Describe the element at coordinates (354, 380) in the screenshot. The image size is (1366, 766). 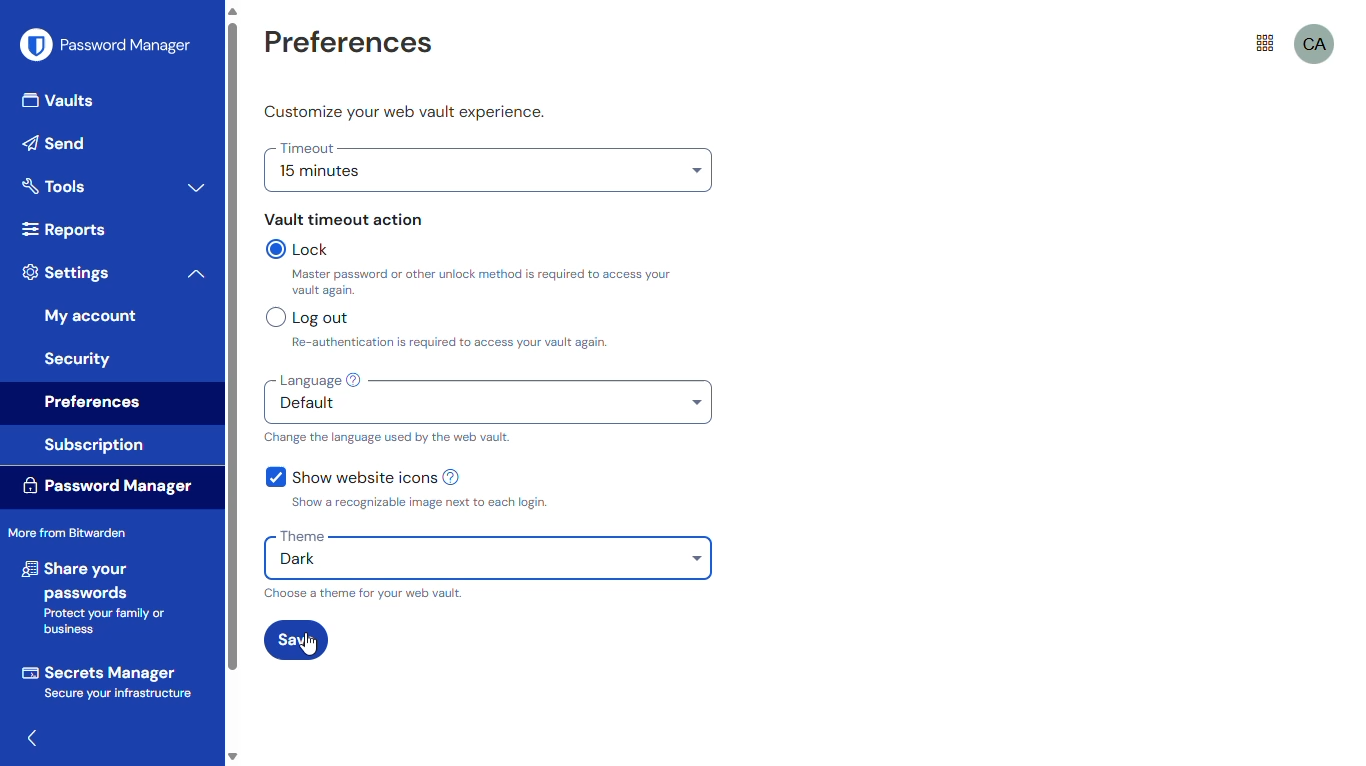
I see `learn more about localization` at that location.